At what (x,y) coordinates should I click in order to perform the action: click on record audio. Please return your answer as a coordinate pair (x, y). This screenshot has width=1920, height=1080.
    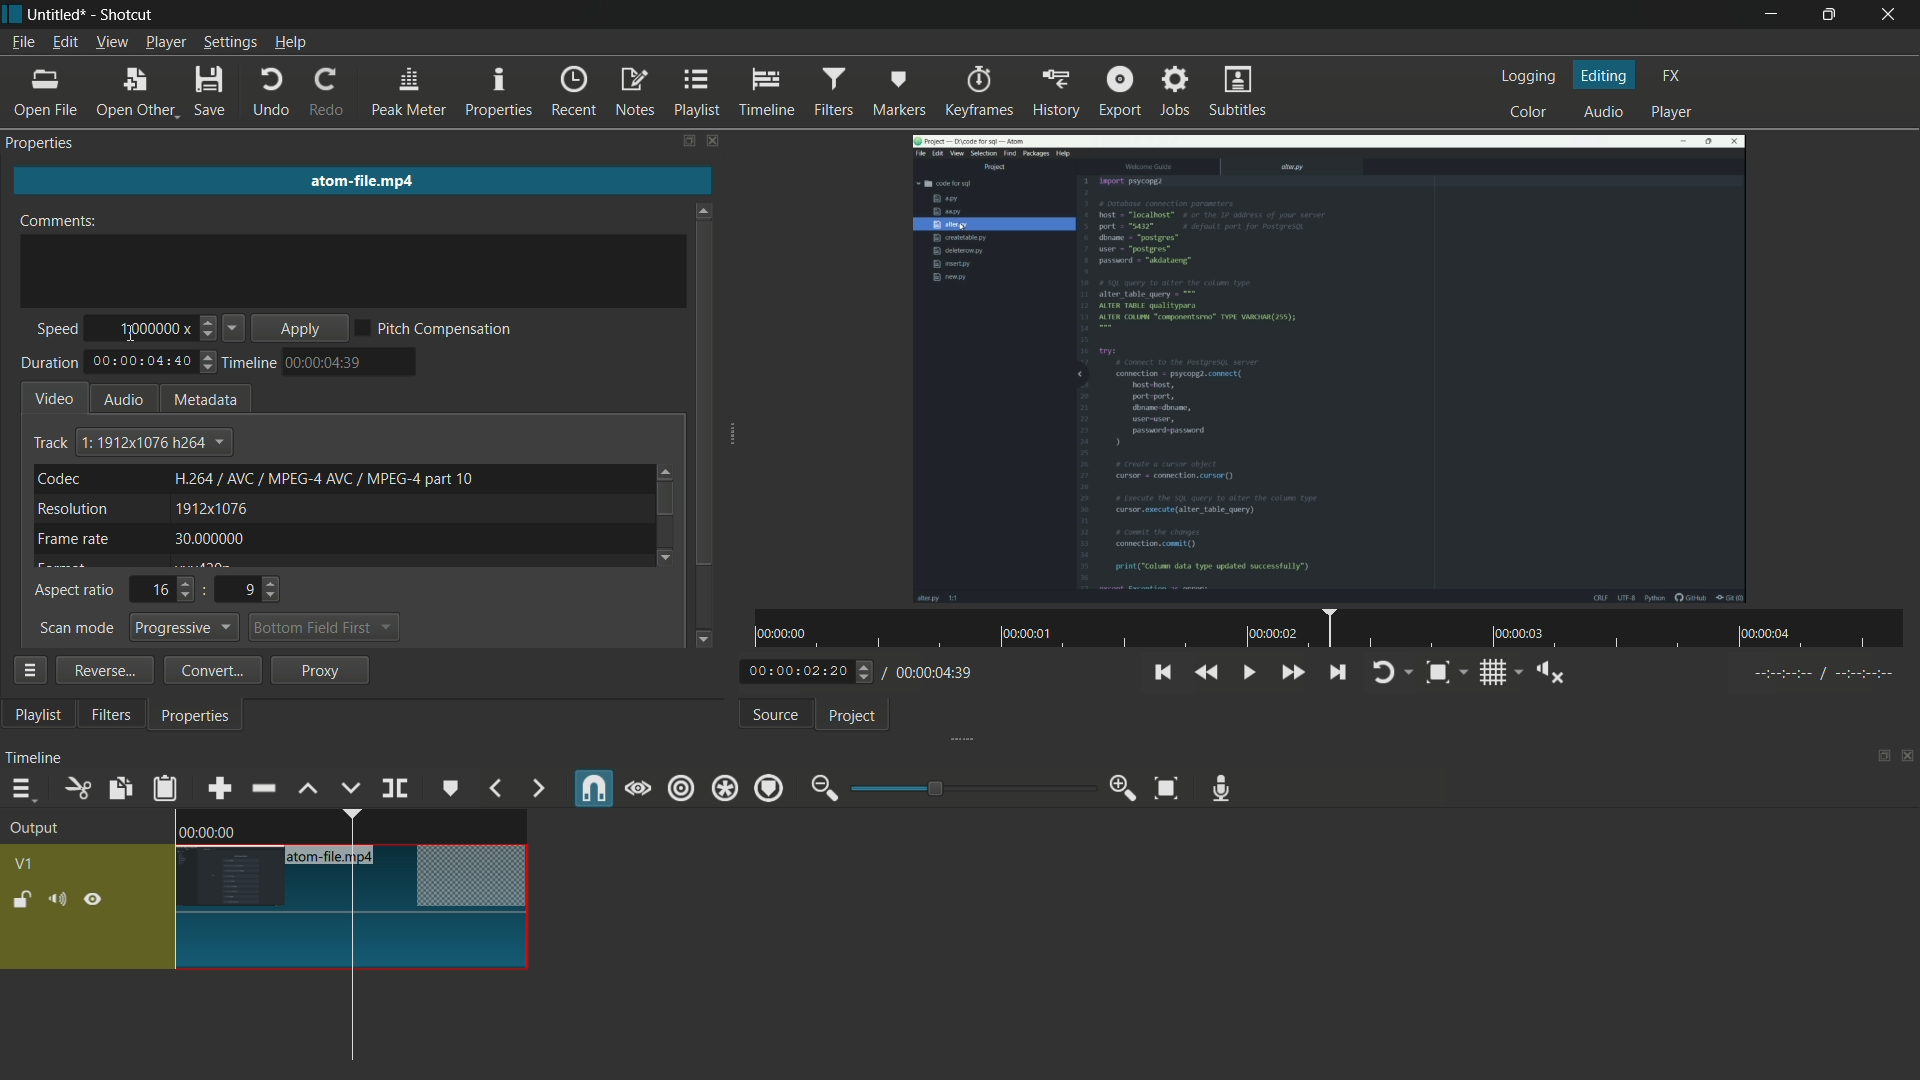
    Looking at the image, I should click on (1222, 791).